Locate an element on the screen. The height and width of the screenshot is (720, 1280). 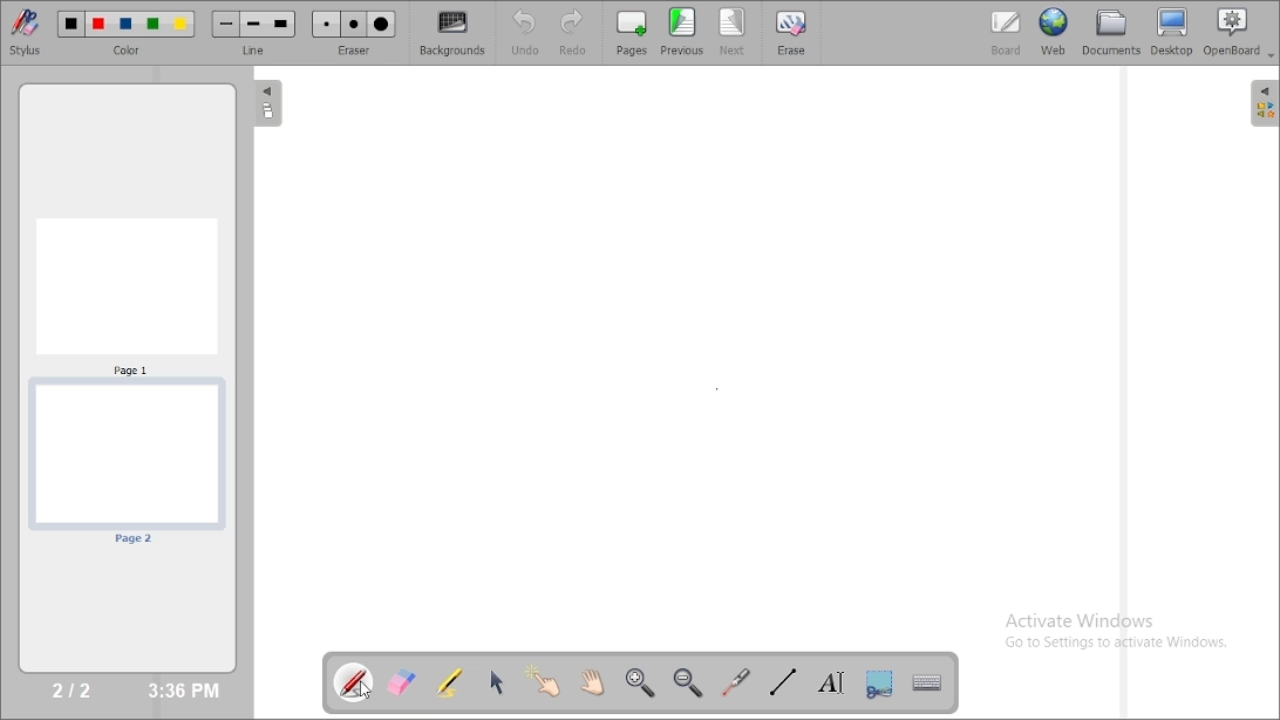
Cursor is located at coordinates (362, 691).